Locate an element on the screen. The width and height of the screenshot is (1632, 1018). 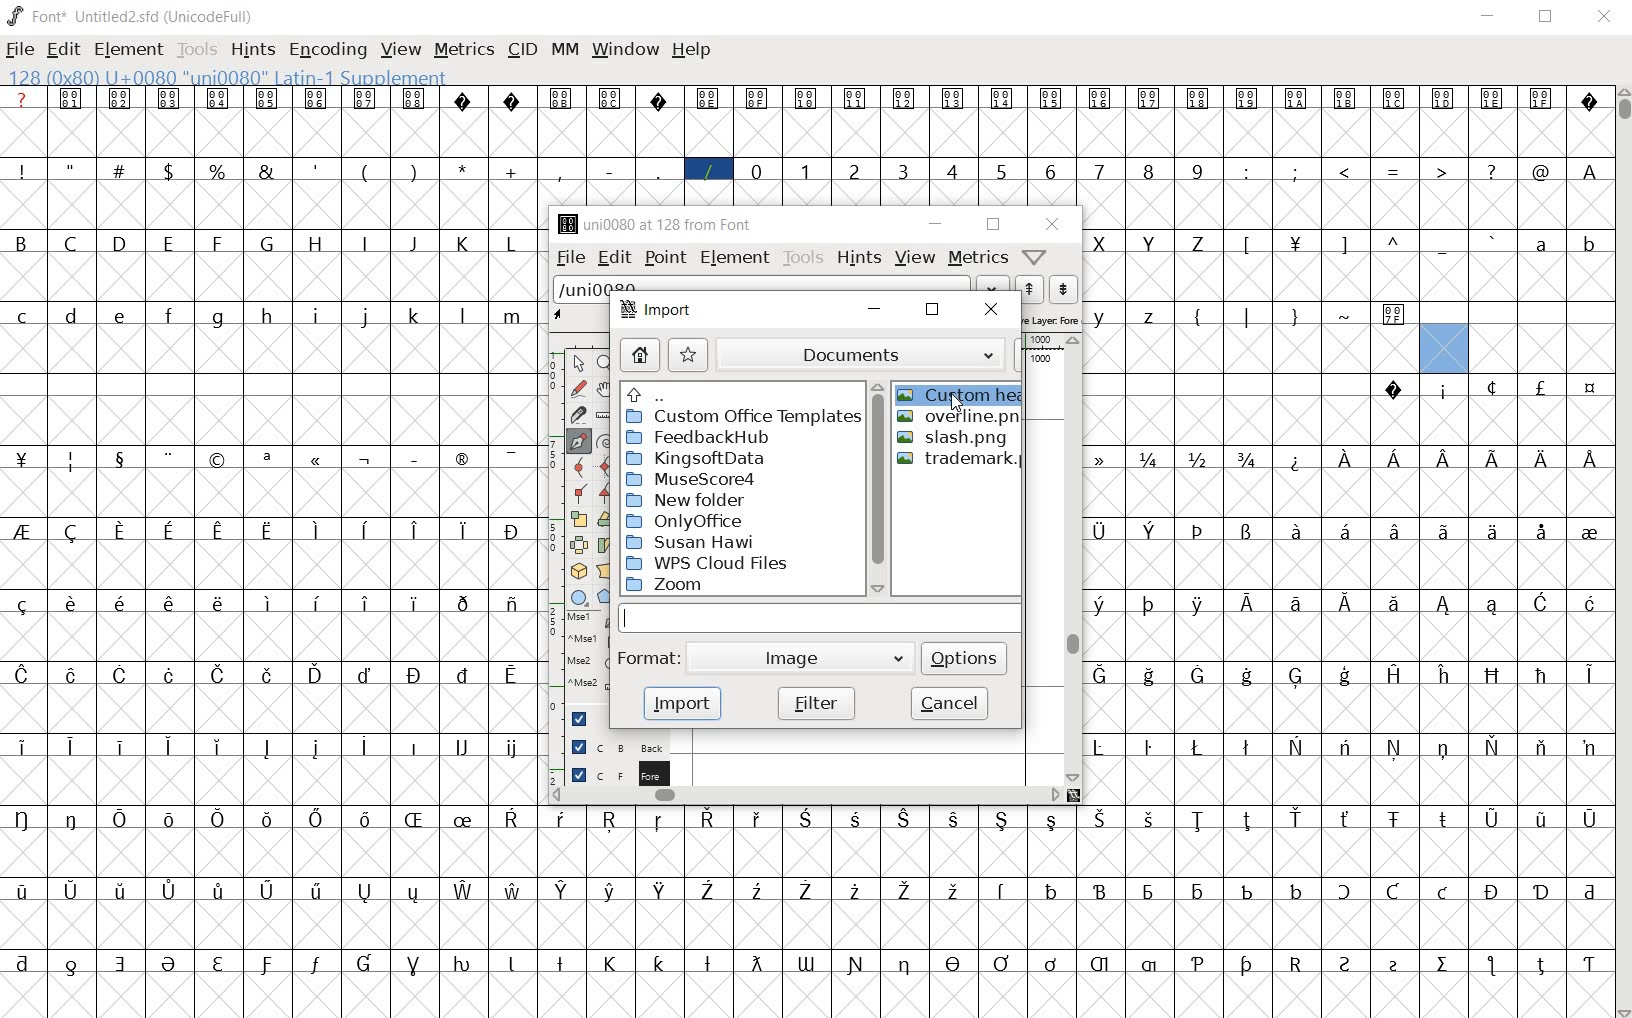
glyph is located at coordinates (1541, 822).